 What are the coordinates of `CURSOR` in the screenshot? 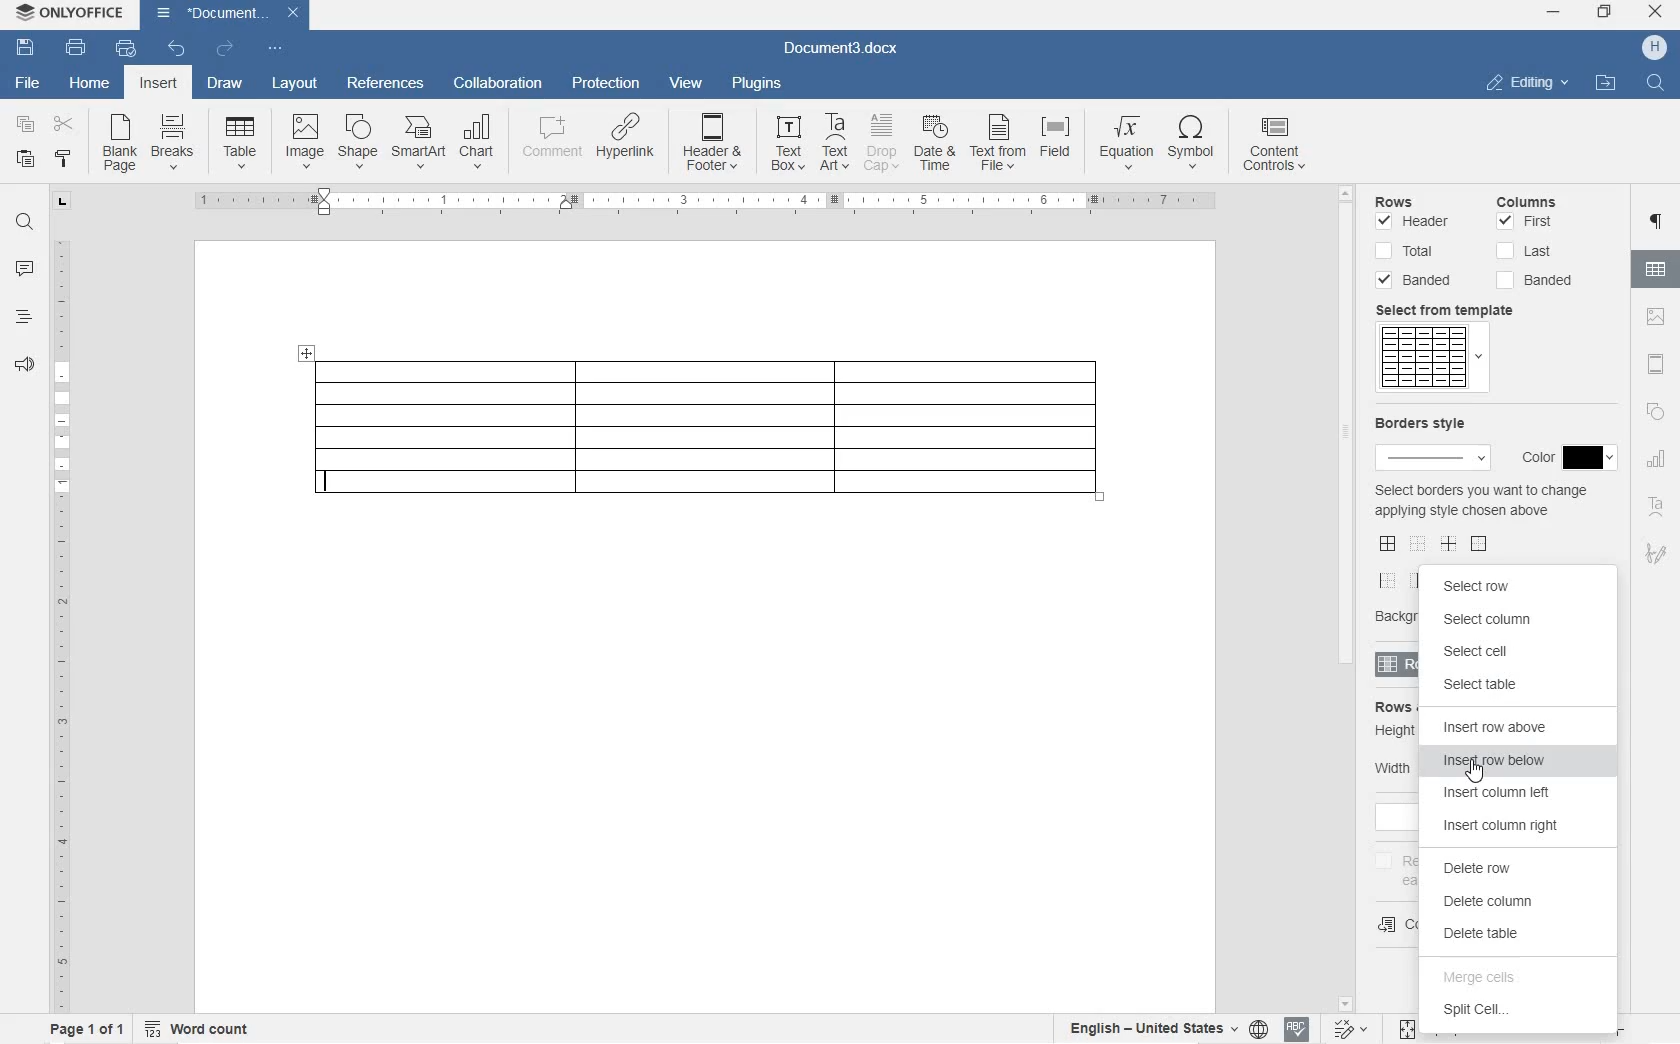 It's located at (1478, 767).